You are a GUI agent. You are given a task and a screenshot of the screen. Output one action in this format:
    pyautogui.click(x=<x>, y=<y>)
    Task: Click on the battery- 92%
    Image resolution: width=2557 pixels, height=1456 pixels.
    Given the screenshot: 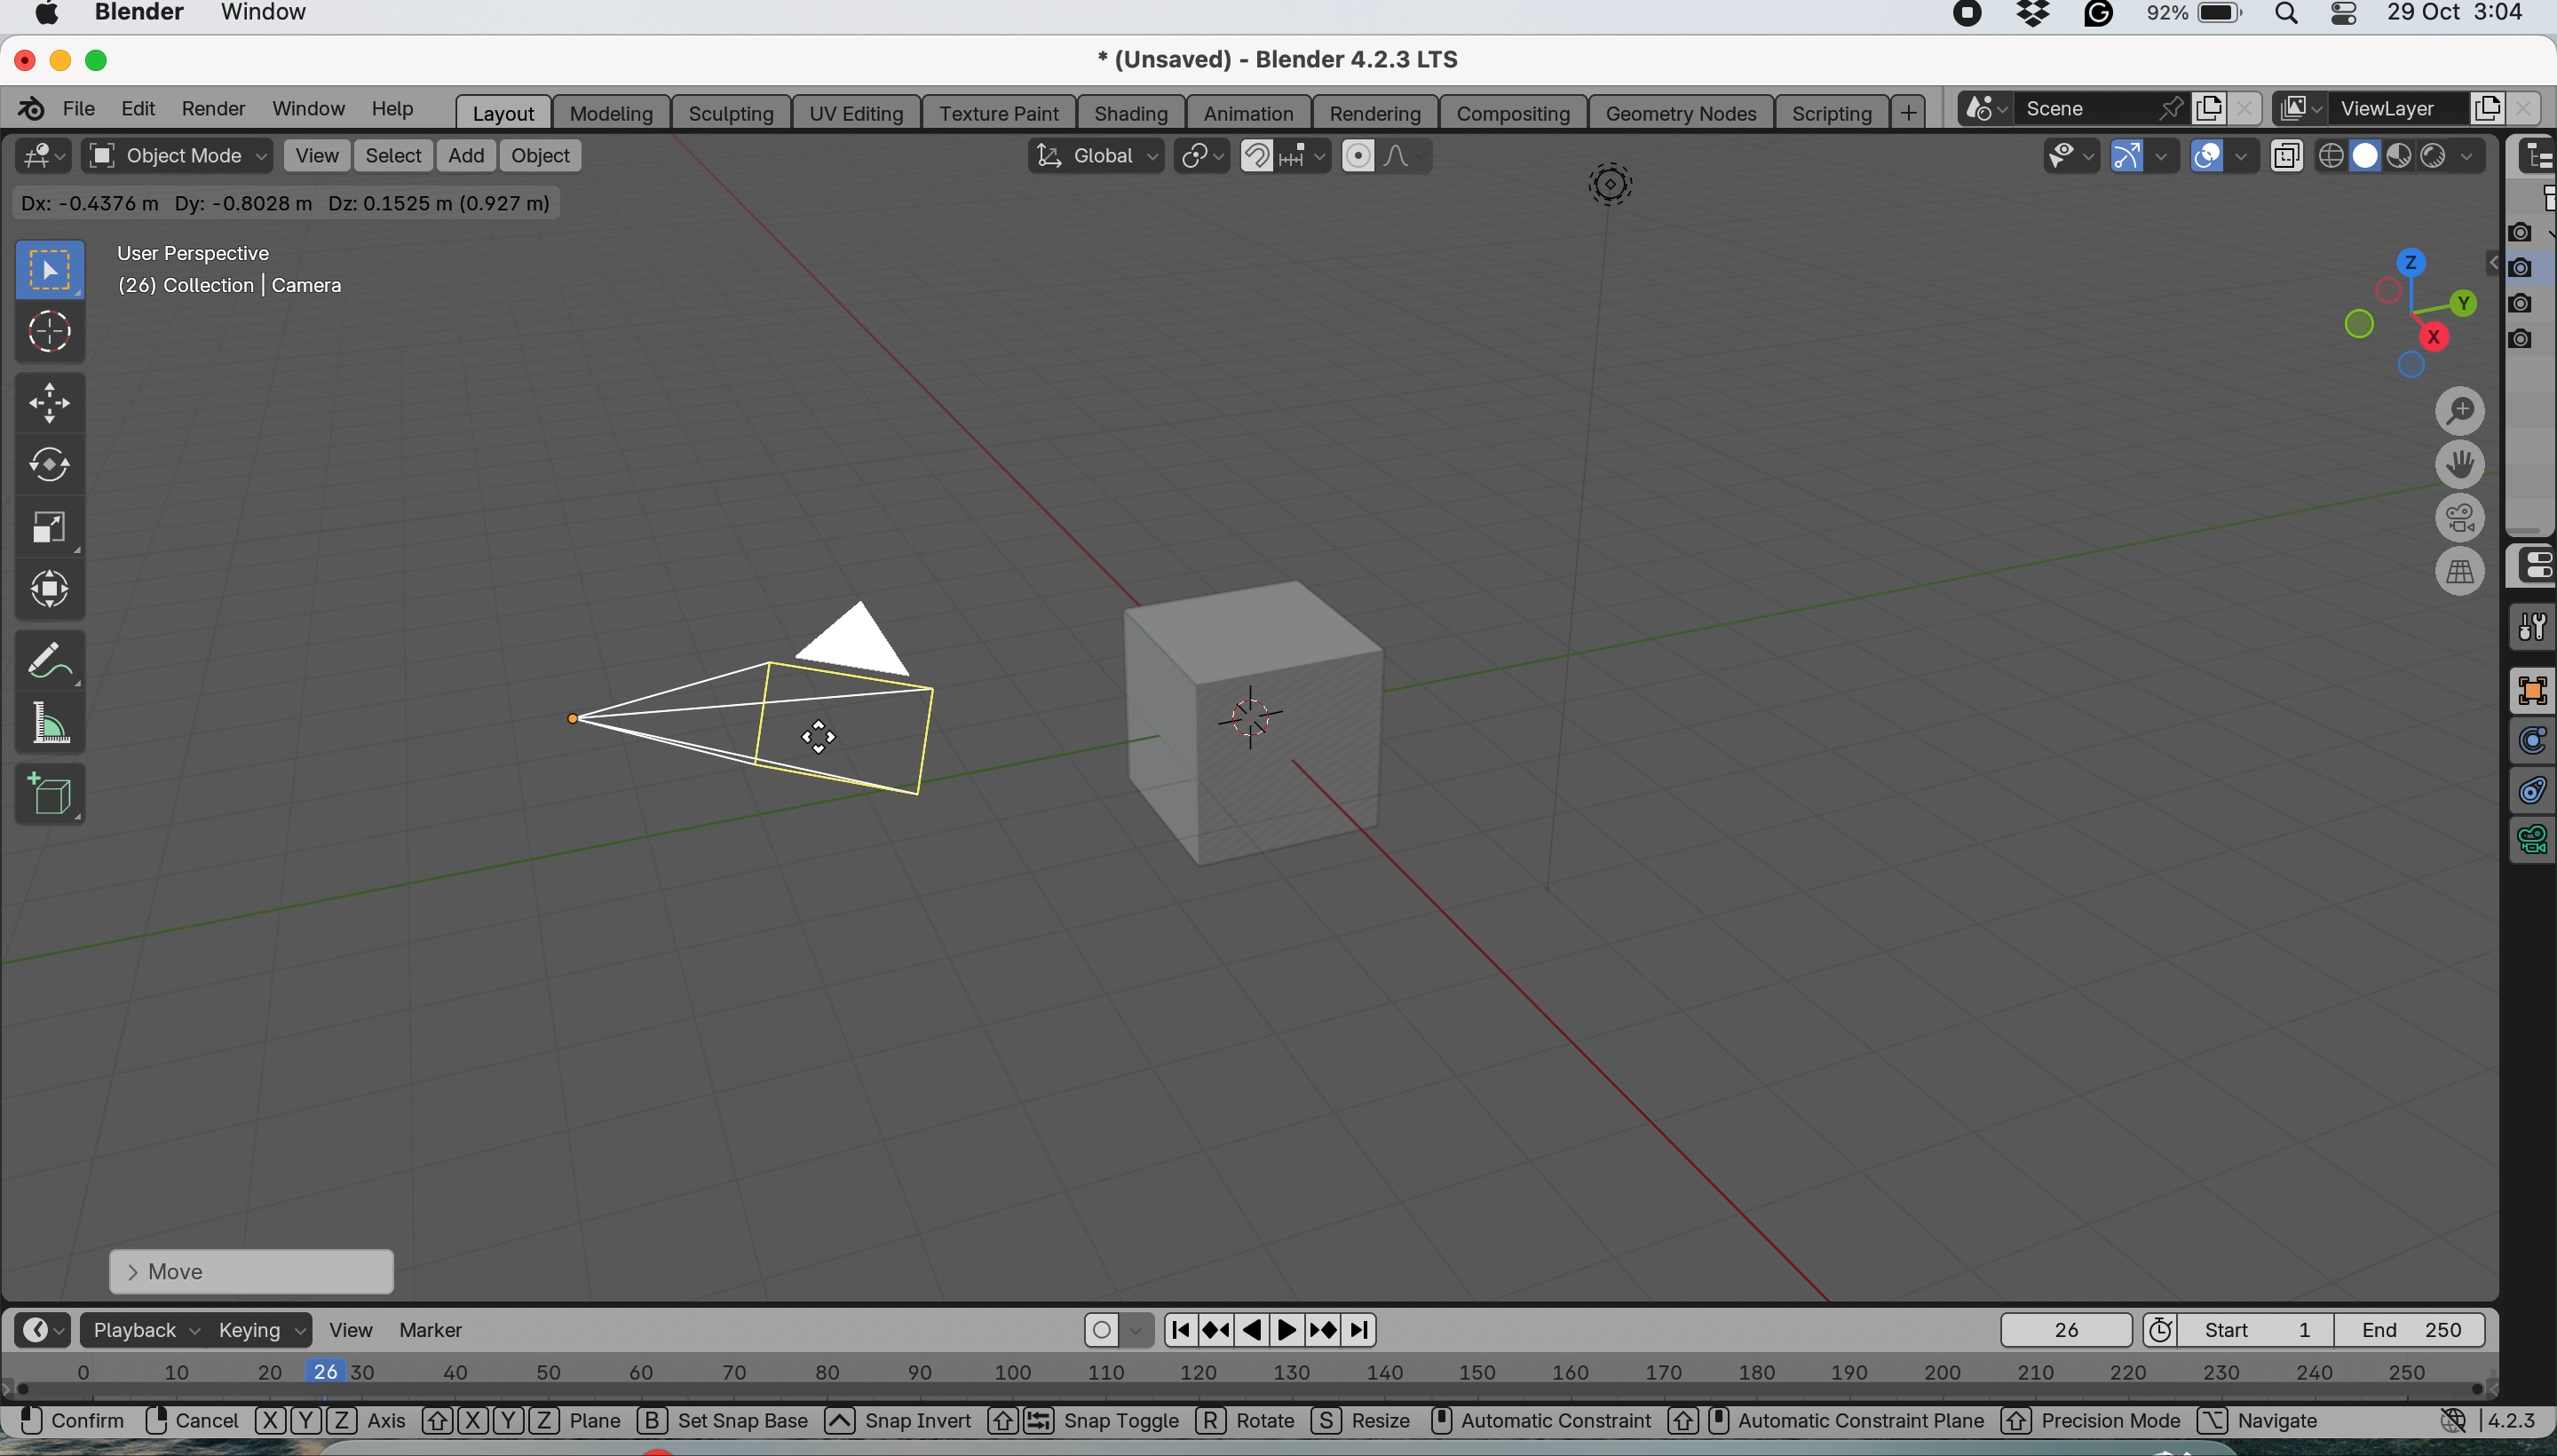 What is the action you would take?
    pyautogui.click(x=2205, y=19)
    